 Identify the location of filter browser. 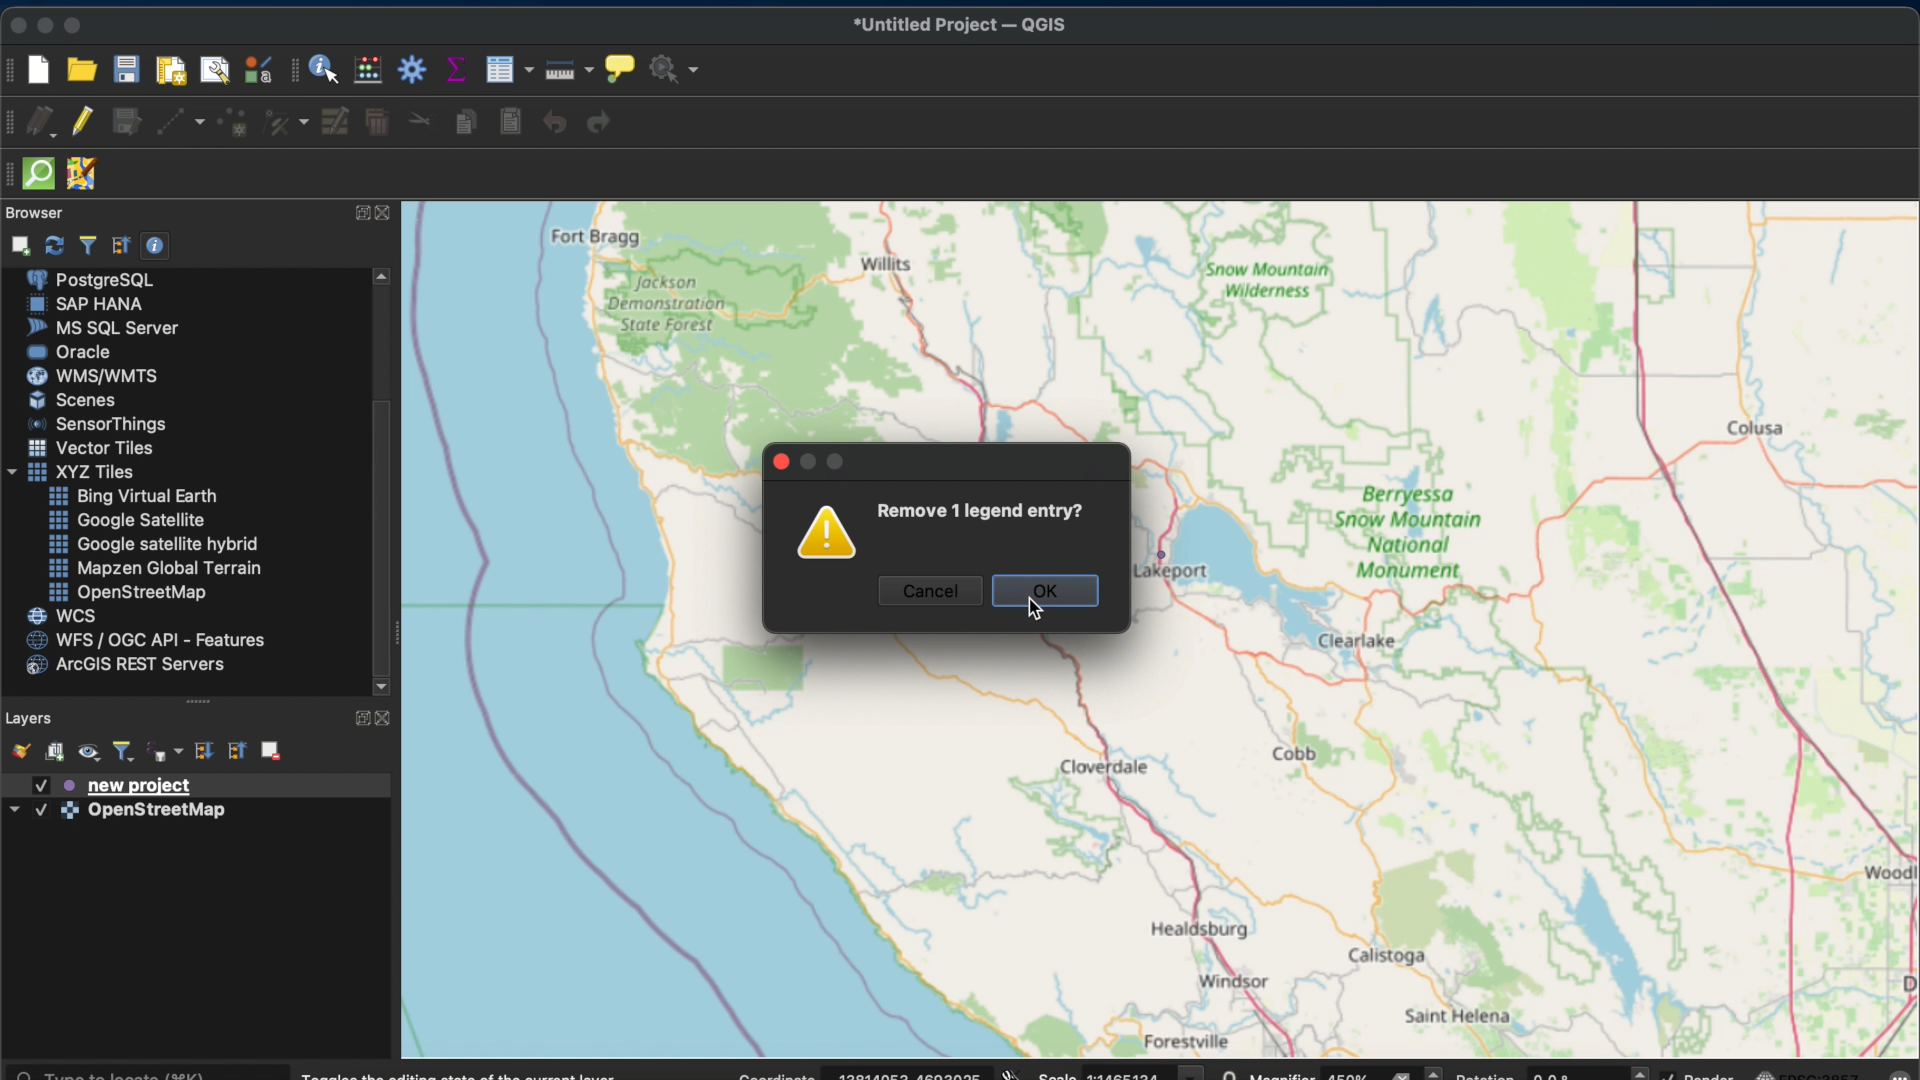
(86, 245).